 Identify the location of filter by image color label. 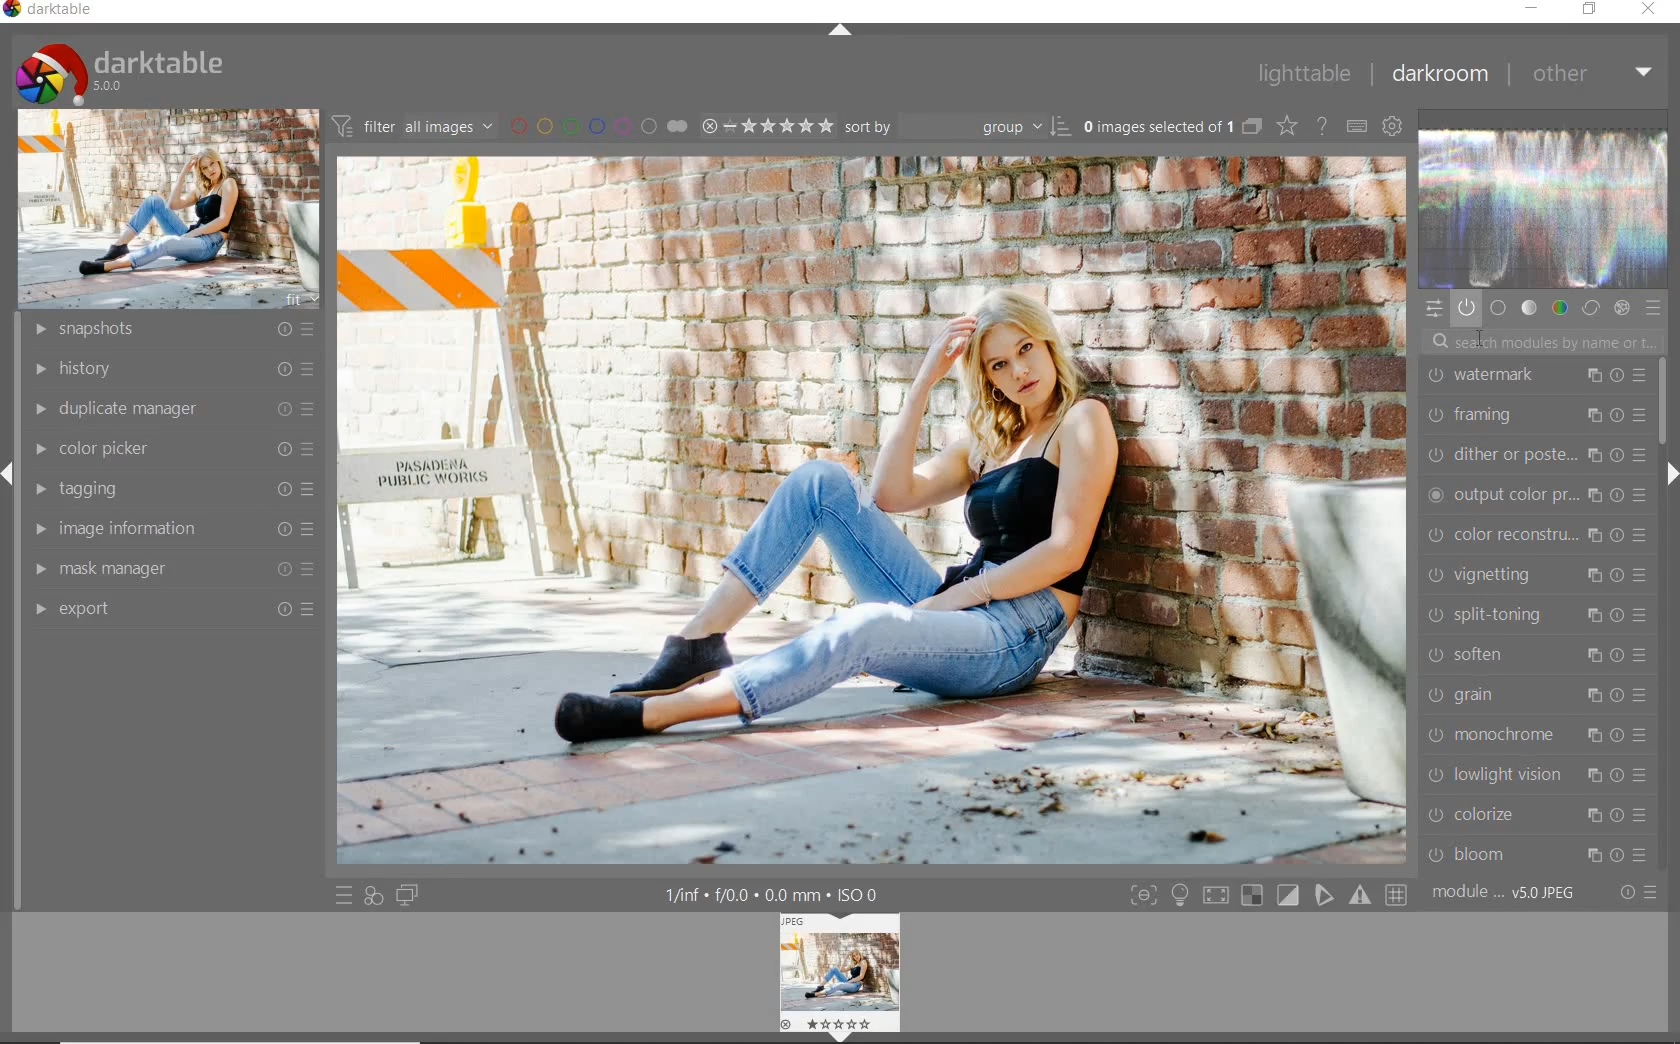
(598, 124).